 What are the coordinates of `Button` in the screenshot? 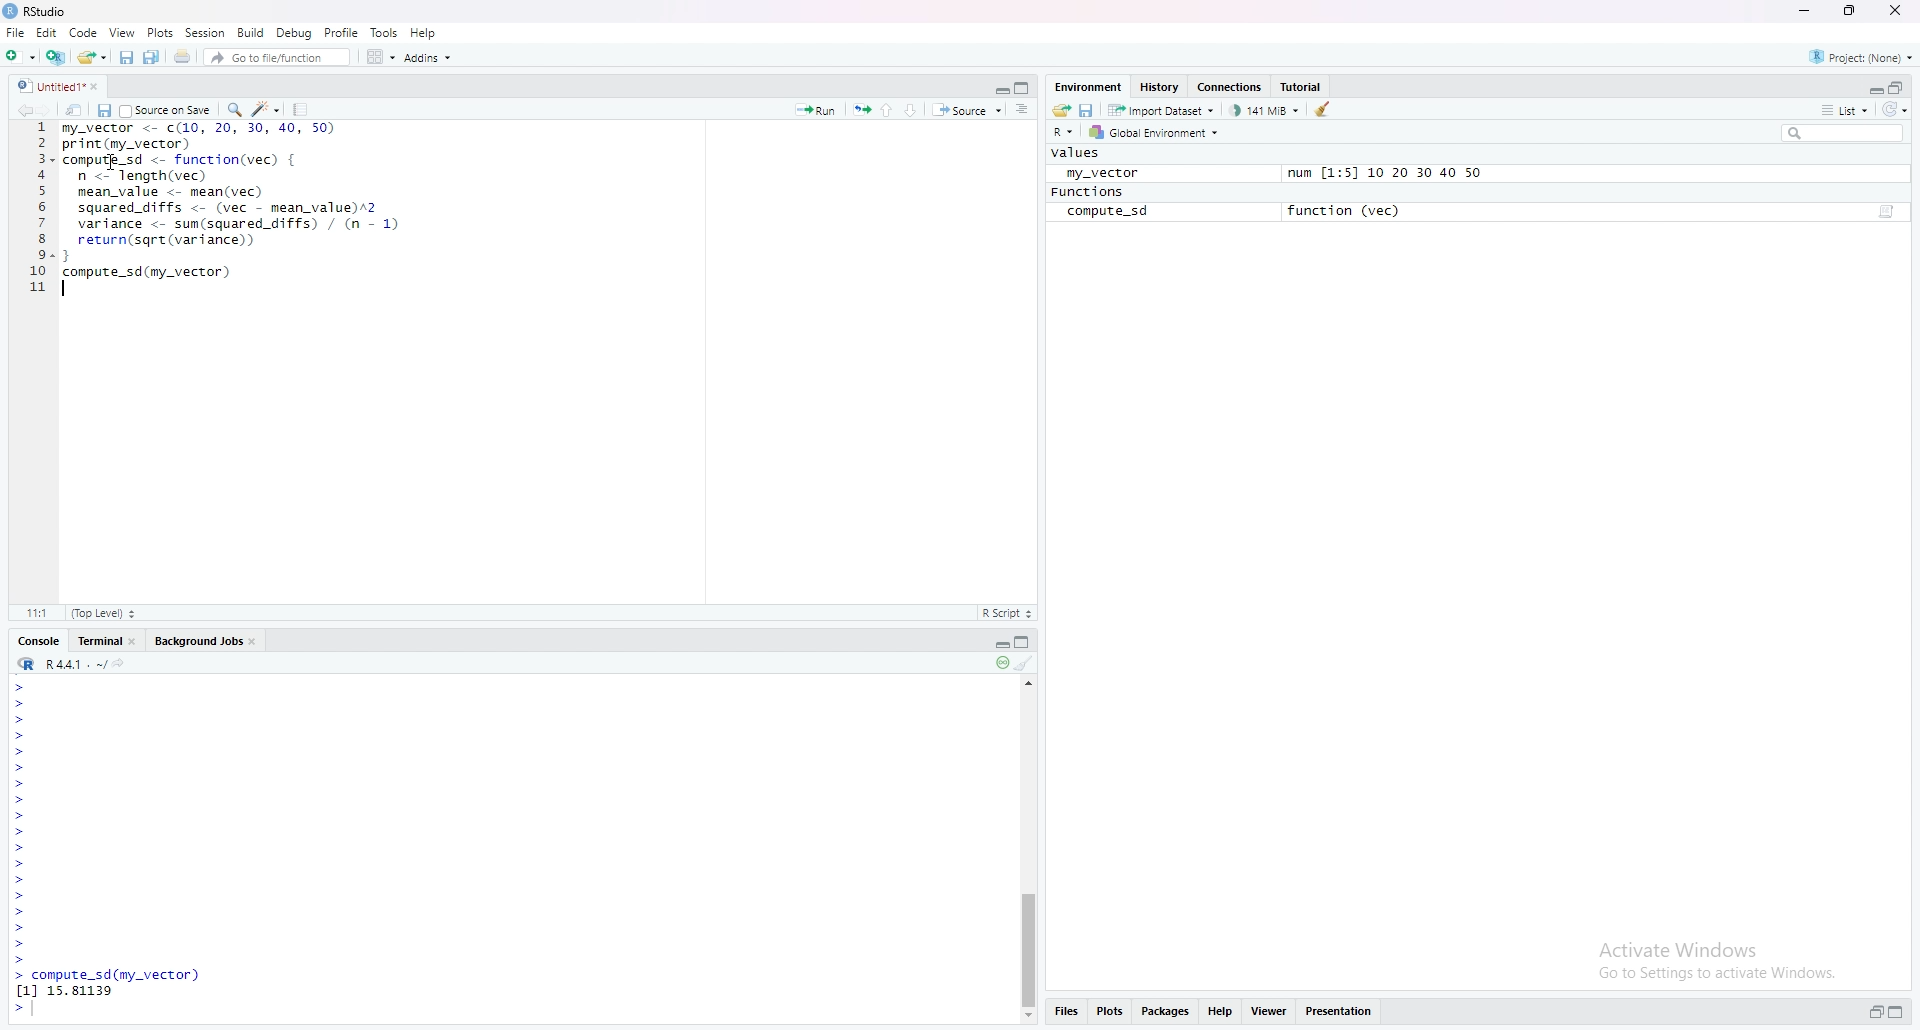 It's located at (1028, 1017).